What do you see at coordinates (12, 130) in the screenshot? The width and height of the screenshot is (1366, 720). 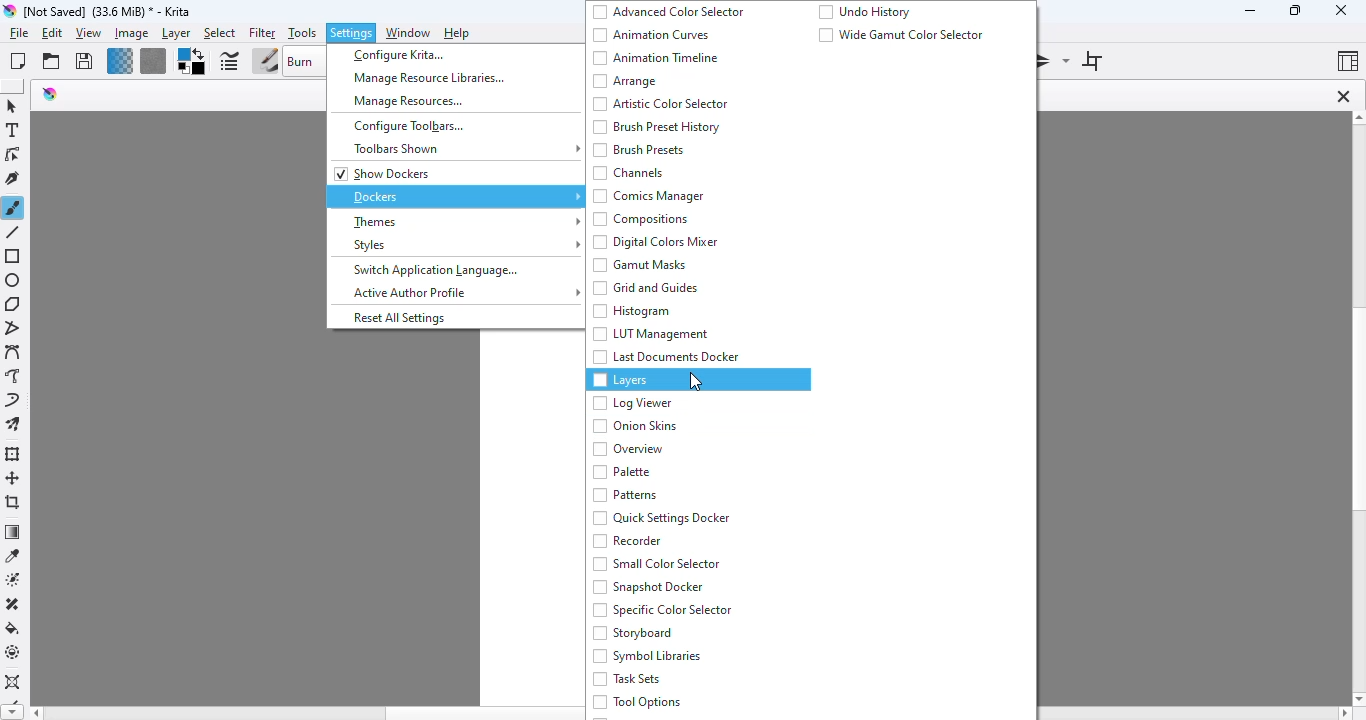 I see `text tool` at bounding box center [12, 130].